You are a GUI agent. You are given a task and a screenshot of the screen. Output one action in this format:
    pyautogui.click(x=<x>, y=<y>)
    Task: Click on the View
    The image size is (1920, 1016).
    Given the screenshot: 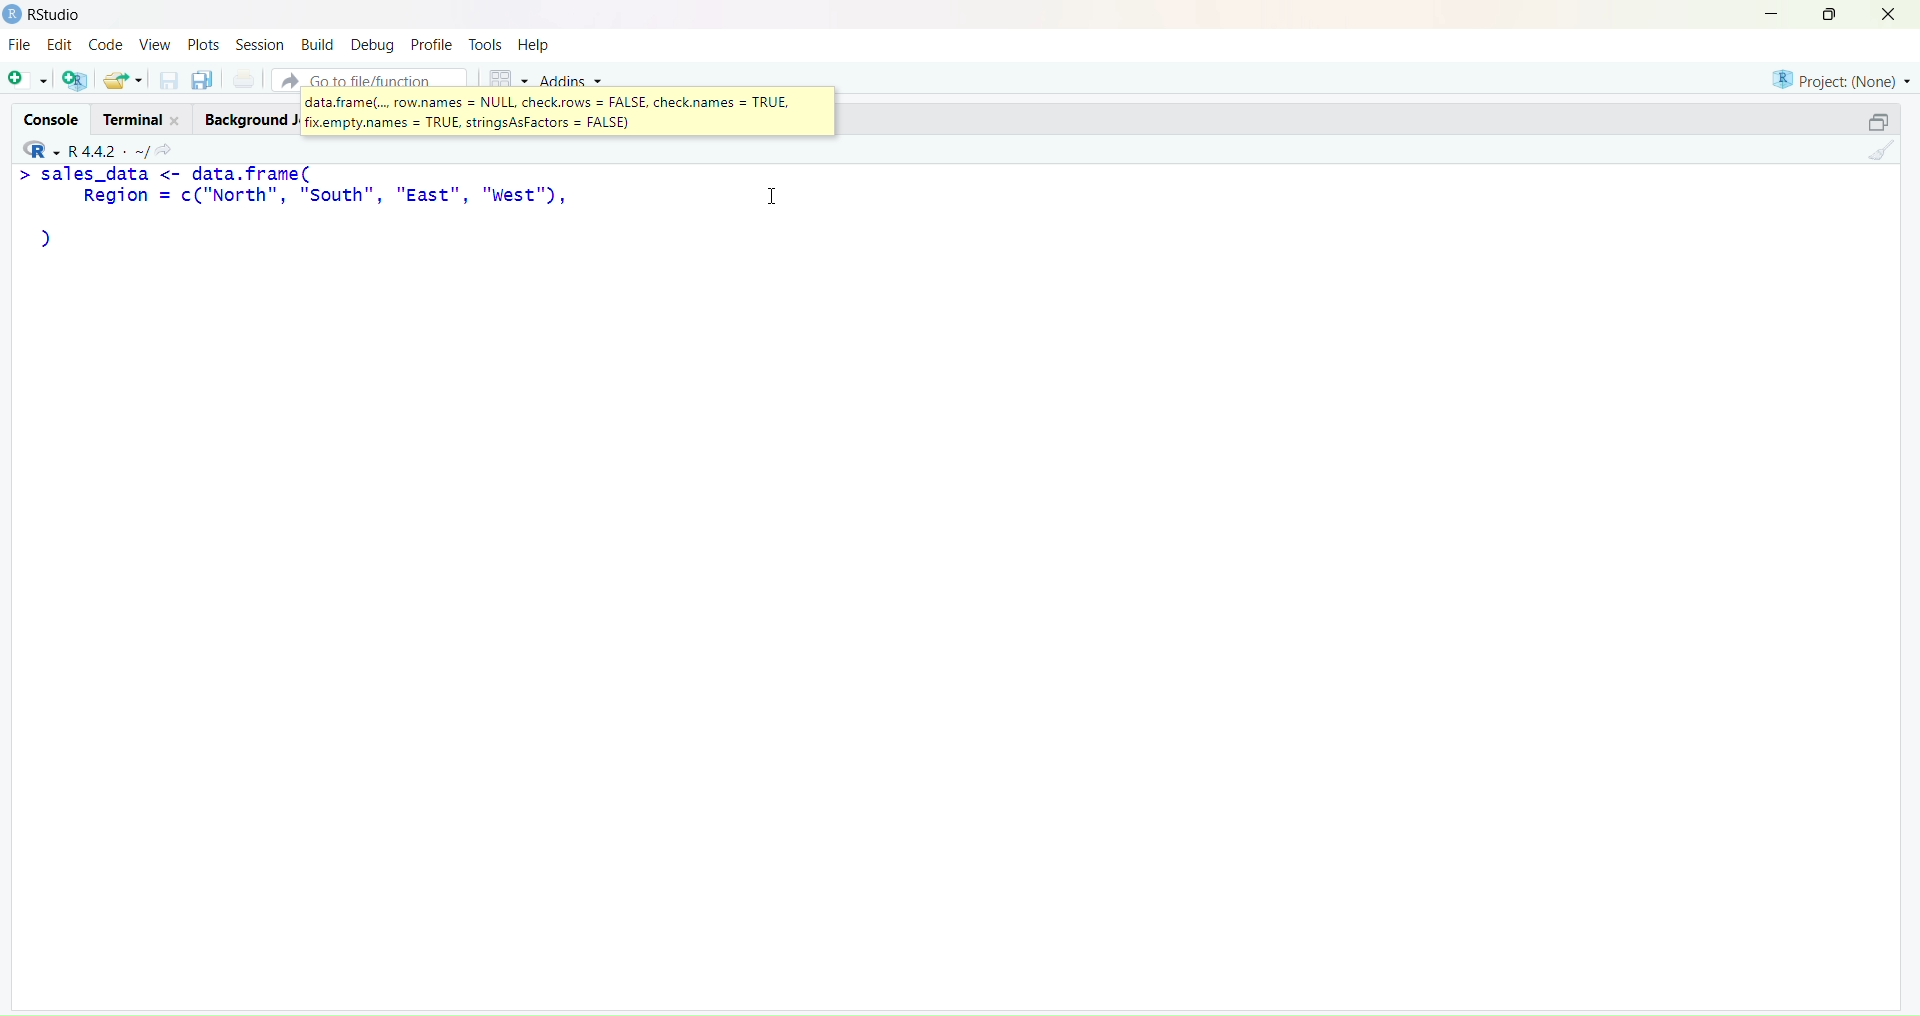 What is the action you would take?
    pyautogui.click(x=158, y=46)
    